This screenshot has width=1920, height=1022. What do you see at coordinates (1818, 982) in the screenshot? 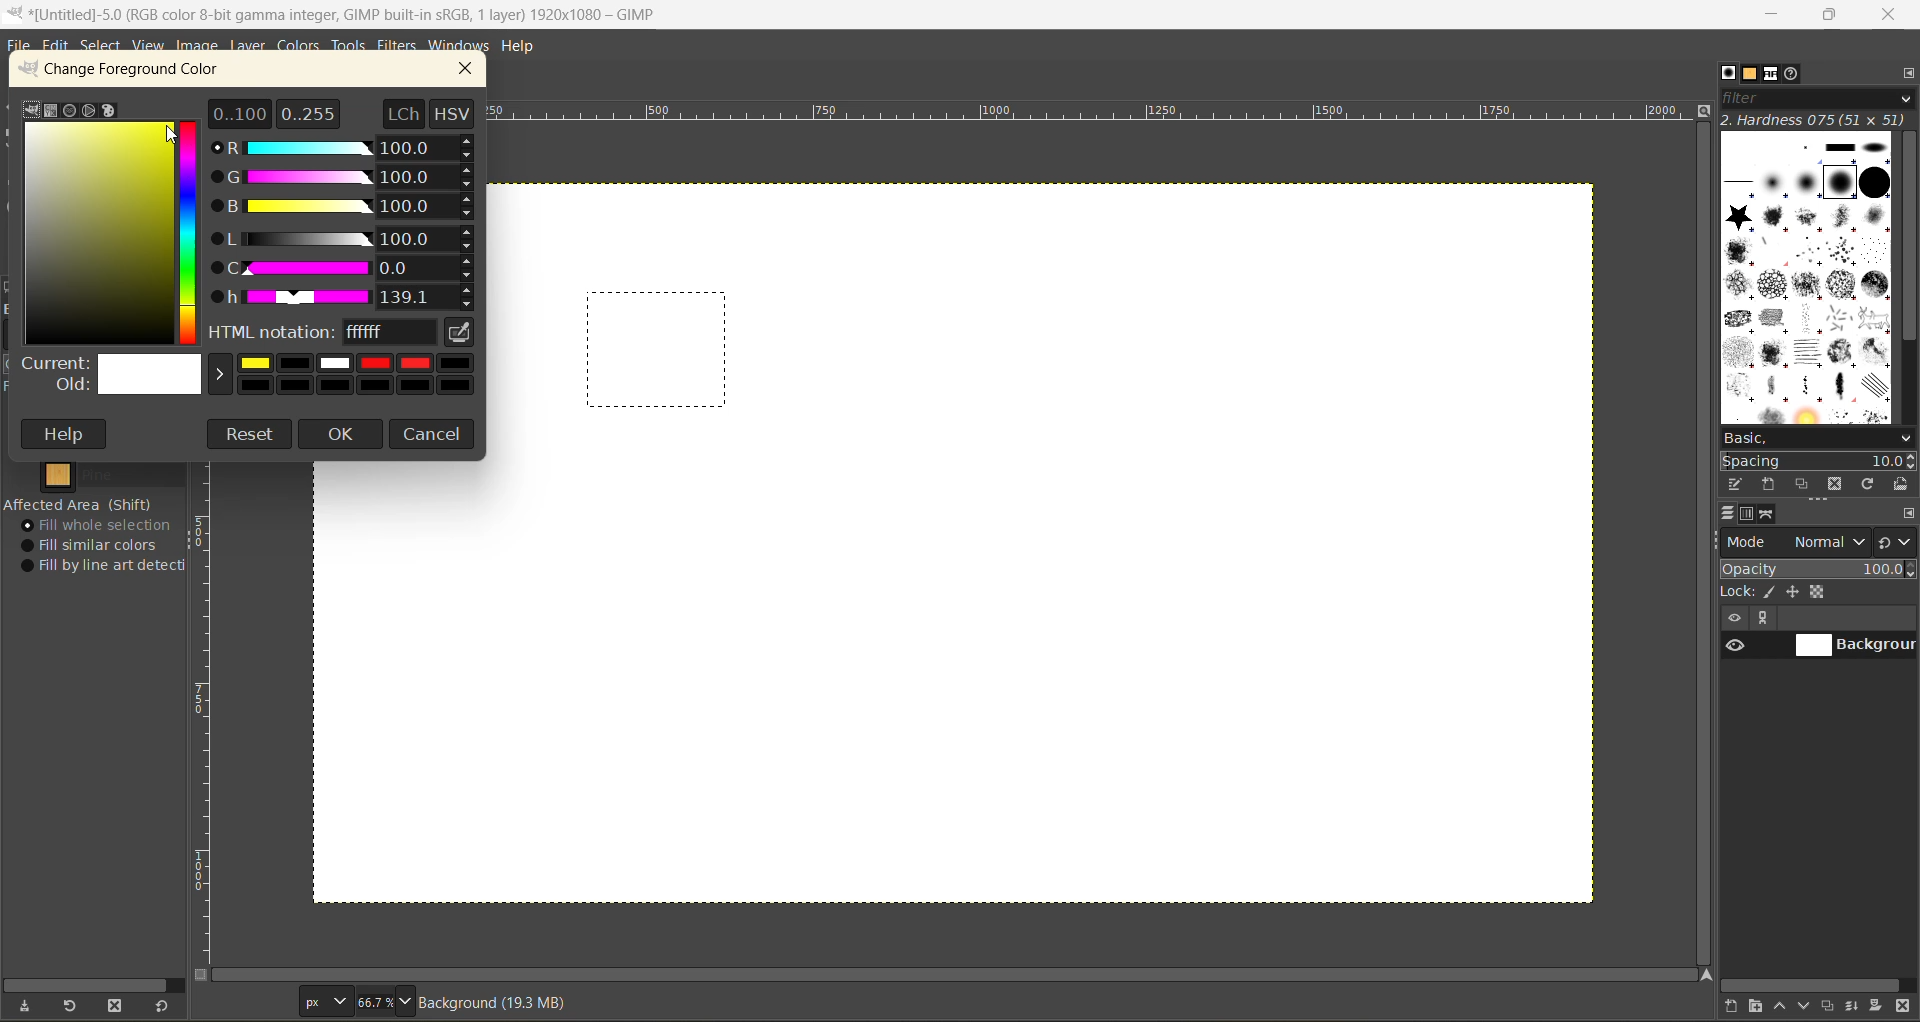
I see `horizontal scroll bar` at bounding box center [1818, 982].